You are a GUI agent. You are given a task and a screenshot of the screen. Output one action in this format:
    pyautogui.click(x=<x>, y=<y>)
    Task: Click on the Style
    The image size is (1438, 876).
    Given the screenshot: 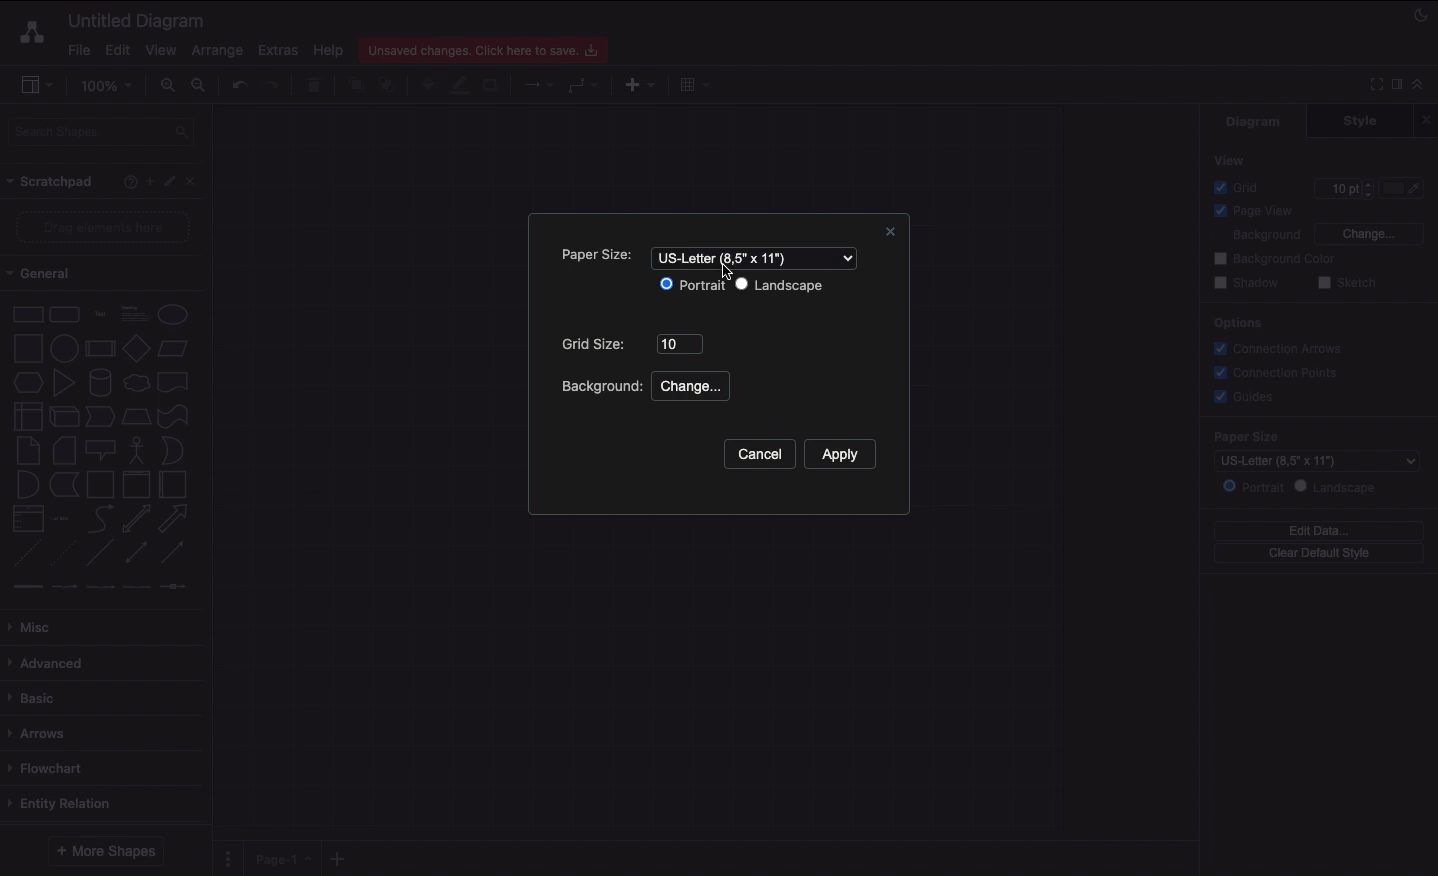 What is the action you would take?
    pyautogui.click(x=1362, y=120)
    